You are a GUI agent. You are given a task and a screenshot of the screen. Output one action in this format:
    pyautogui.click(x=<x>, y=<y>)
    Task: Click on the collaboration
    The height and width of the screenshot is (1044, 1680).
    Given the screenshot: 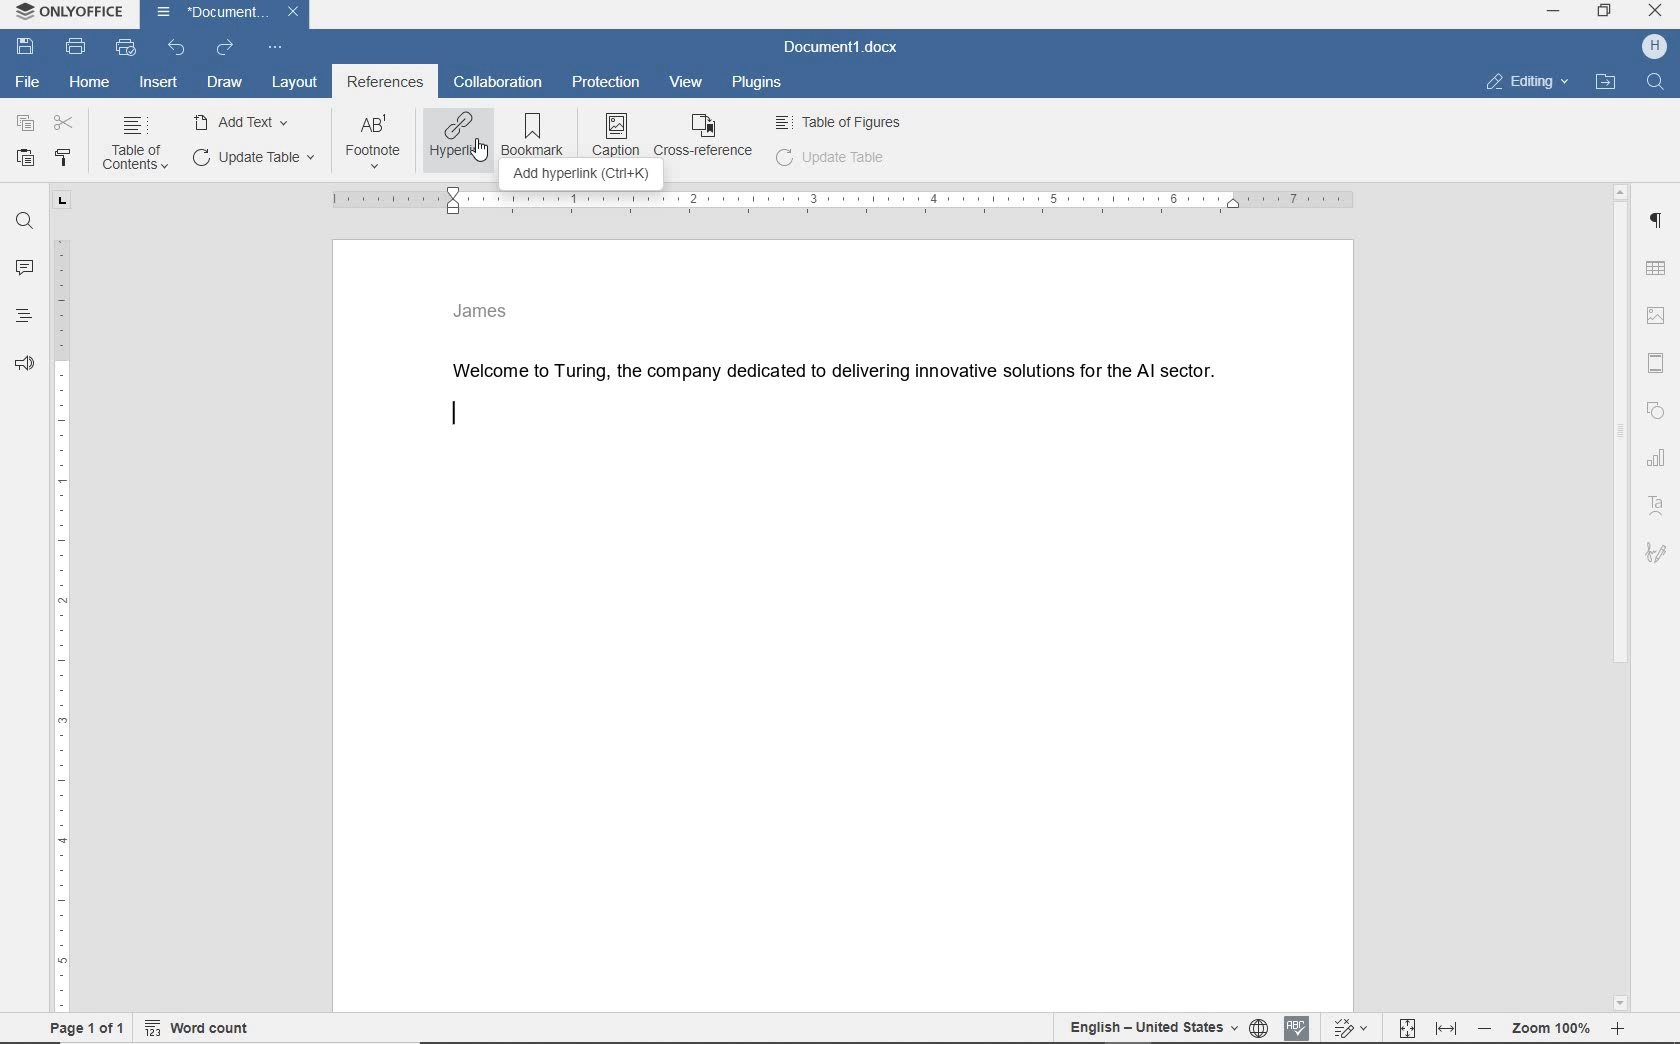 What is the action you would take?
    pyautogui.click(x=501, y=83)
    